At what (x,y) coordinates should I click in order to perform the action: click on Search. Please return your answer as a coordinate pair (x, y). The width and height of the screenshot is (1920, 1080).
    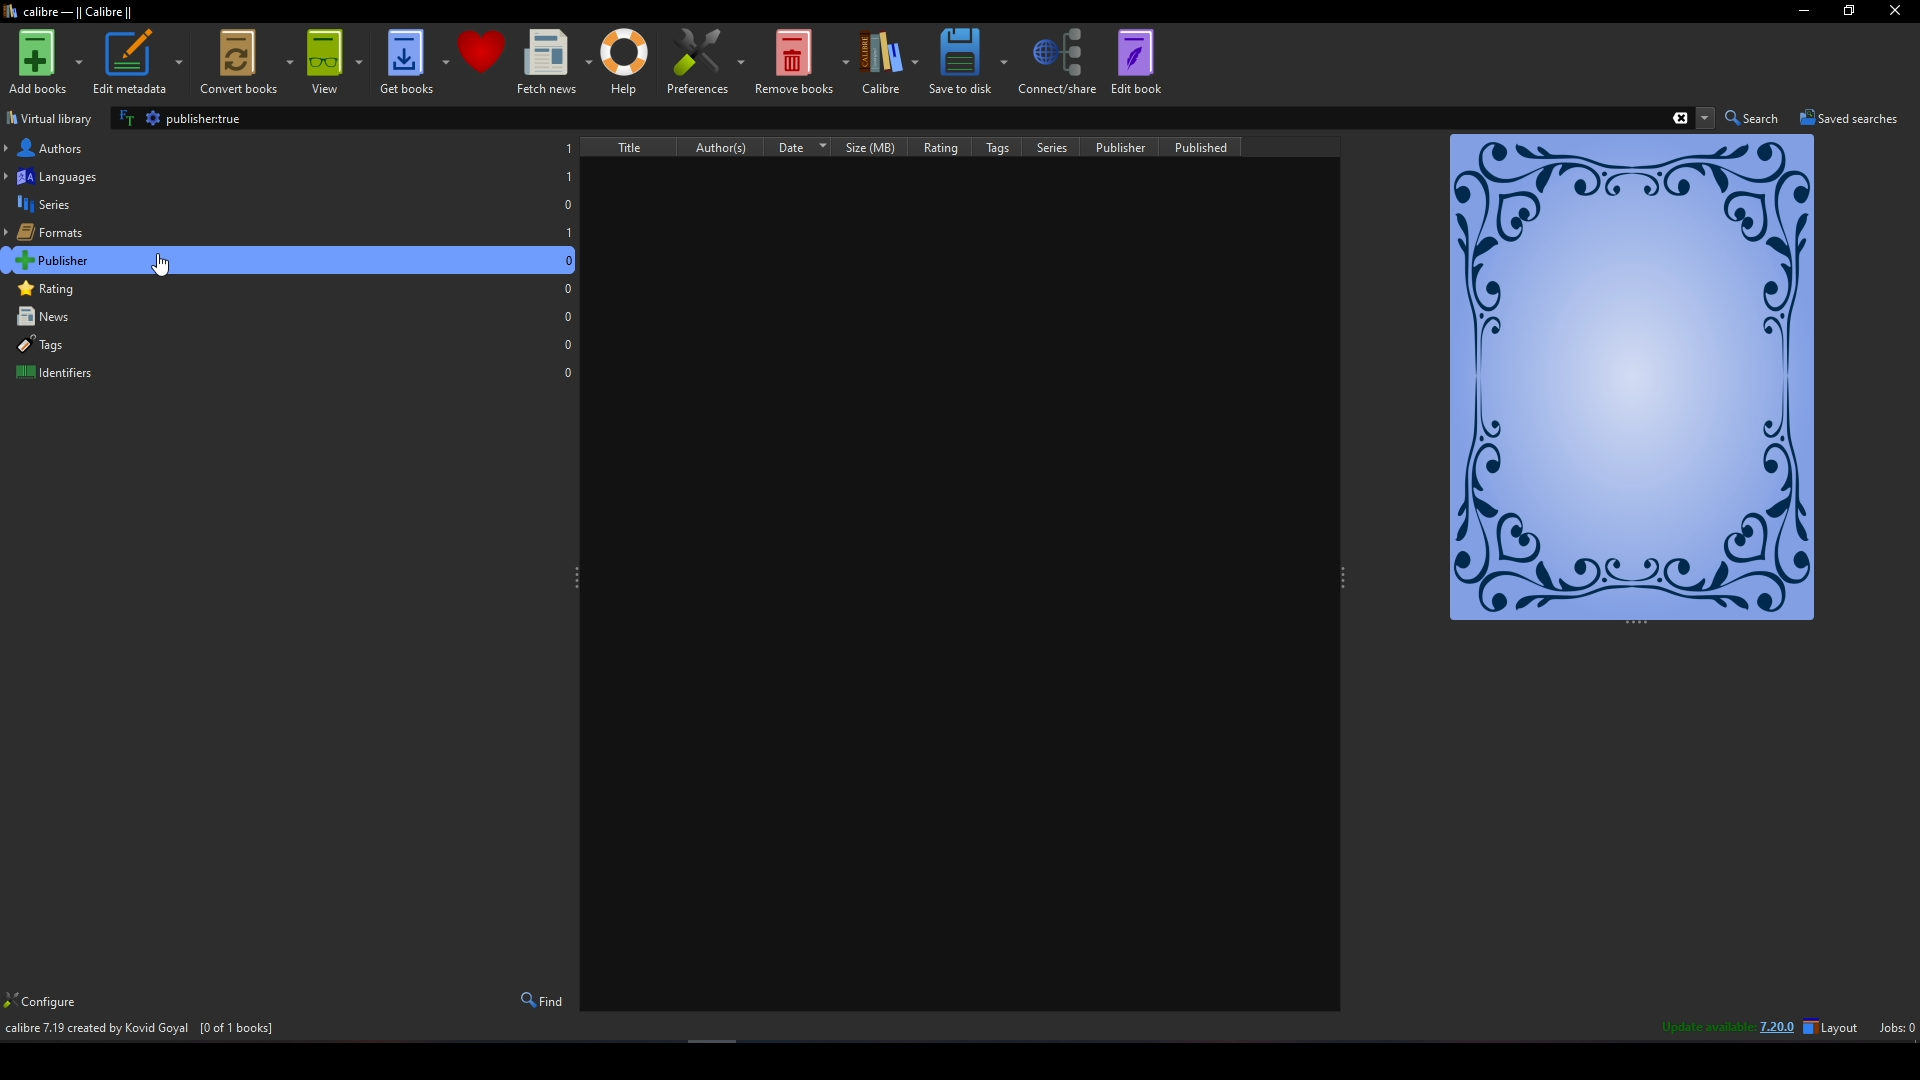
    Looking at the image, I should click on (1755, 118).